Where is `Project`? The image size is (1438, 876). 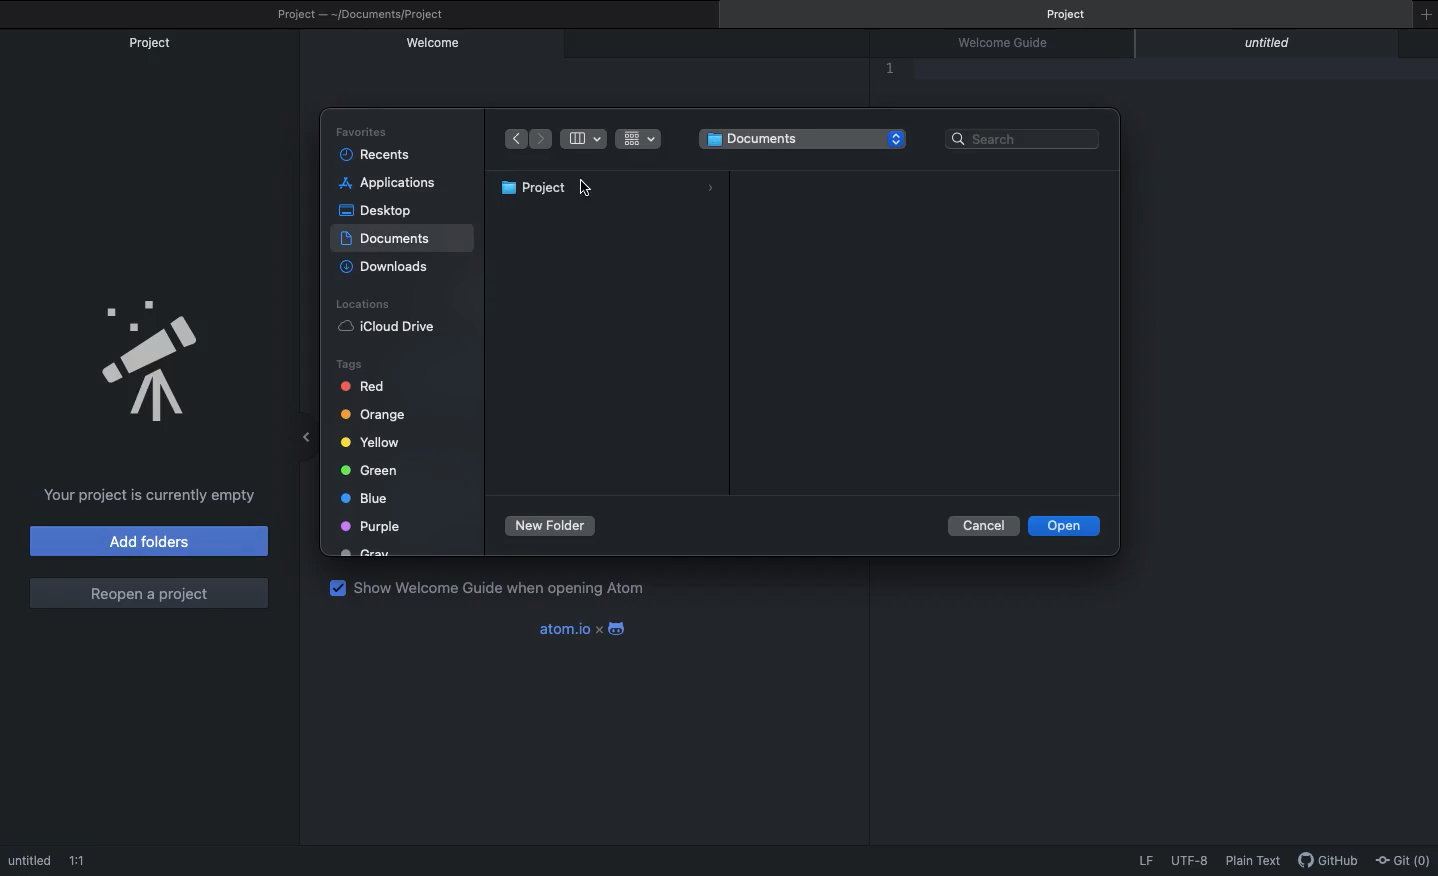 Project is located at coordinates (534, 190).